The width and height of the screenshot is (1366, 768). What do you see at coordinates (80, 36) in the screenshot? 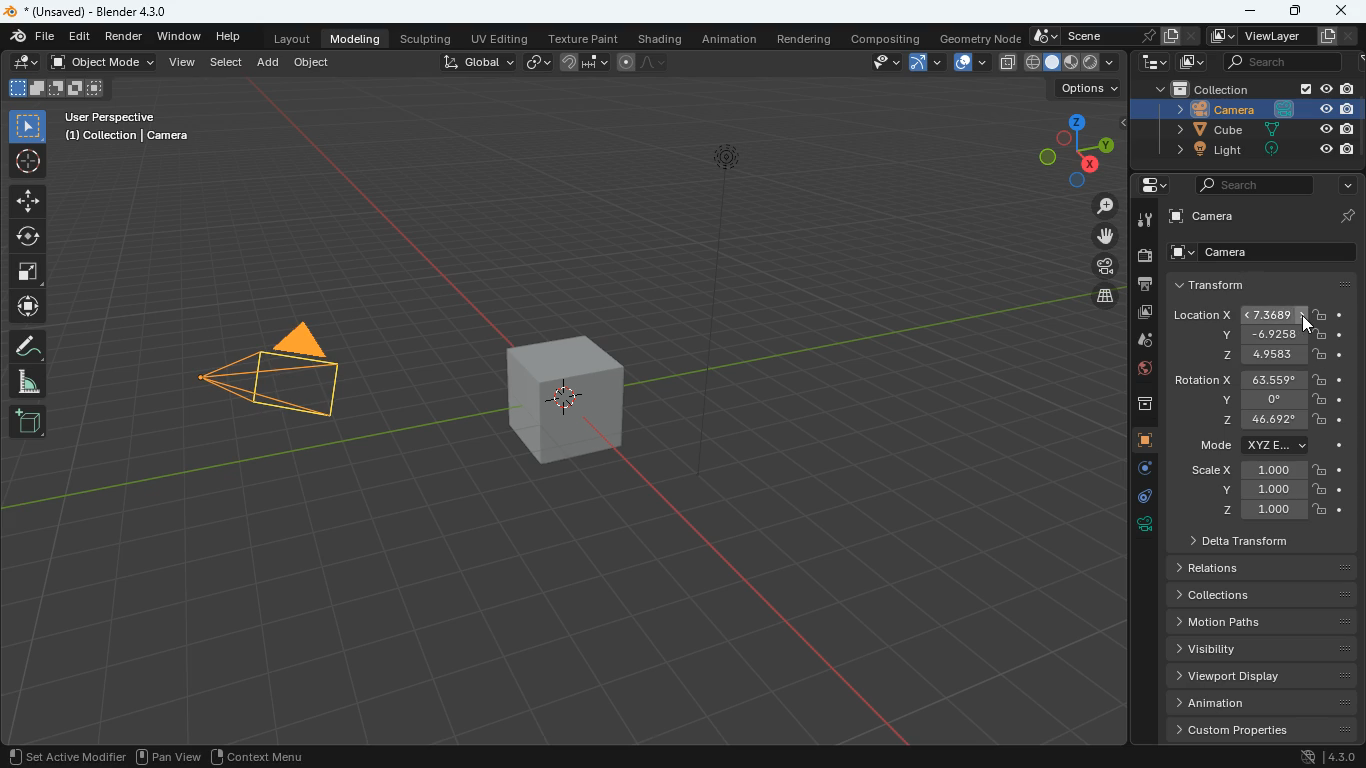
I see `edit` at bounding box center [80, 36].